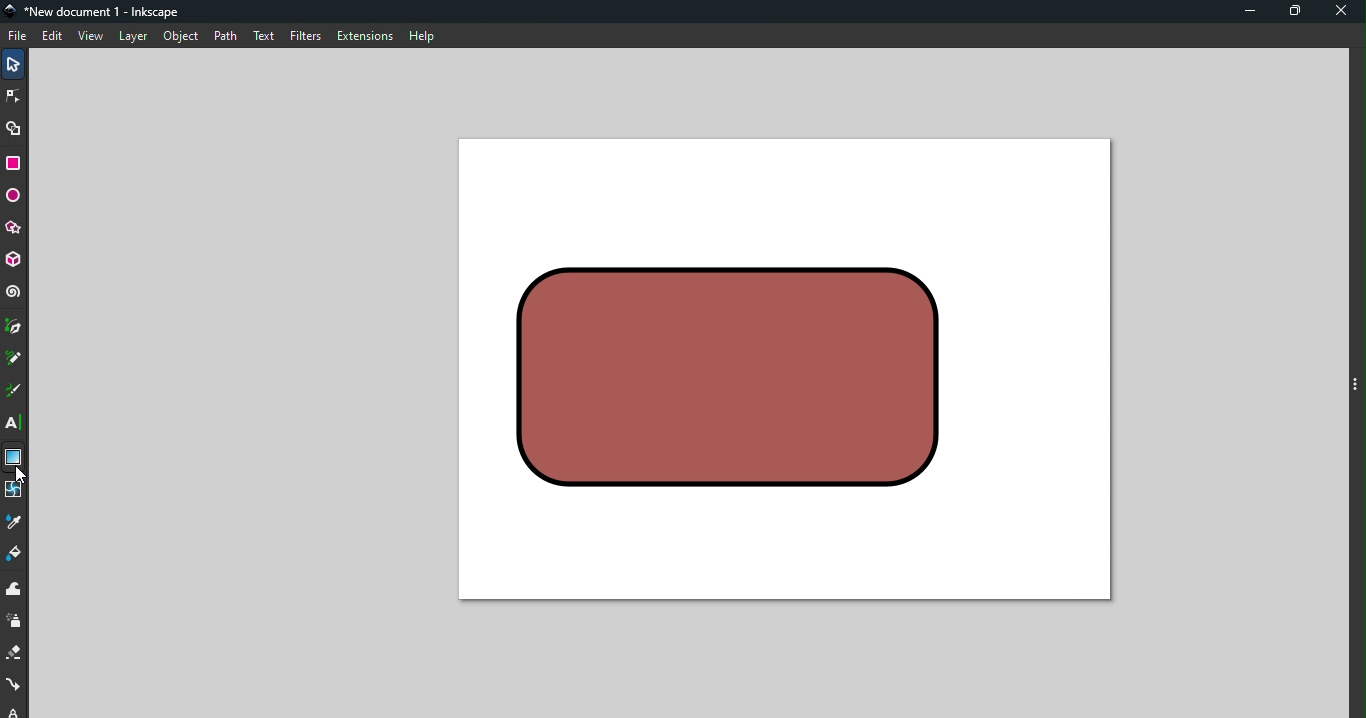 The image size is (1366, 718). What do you see at coordinates (304, 35) in the screenshot?
I see `Filters` at bounding box center [304, 35].